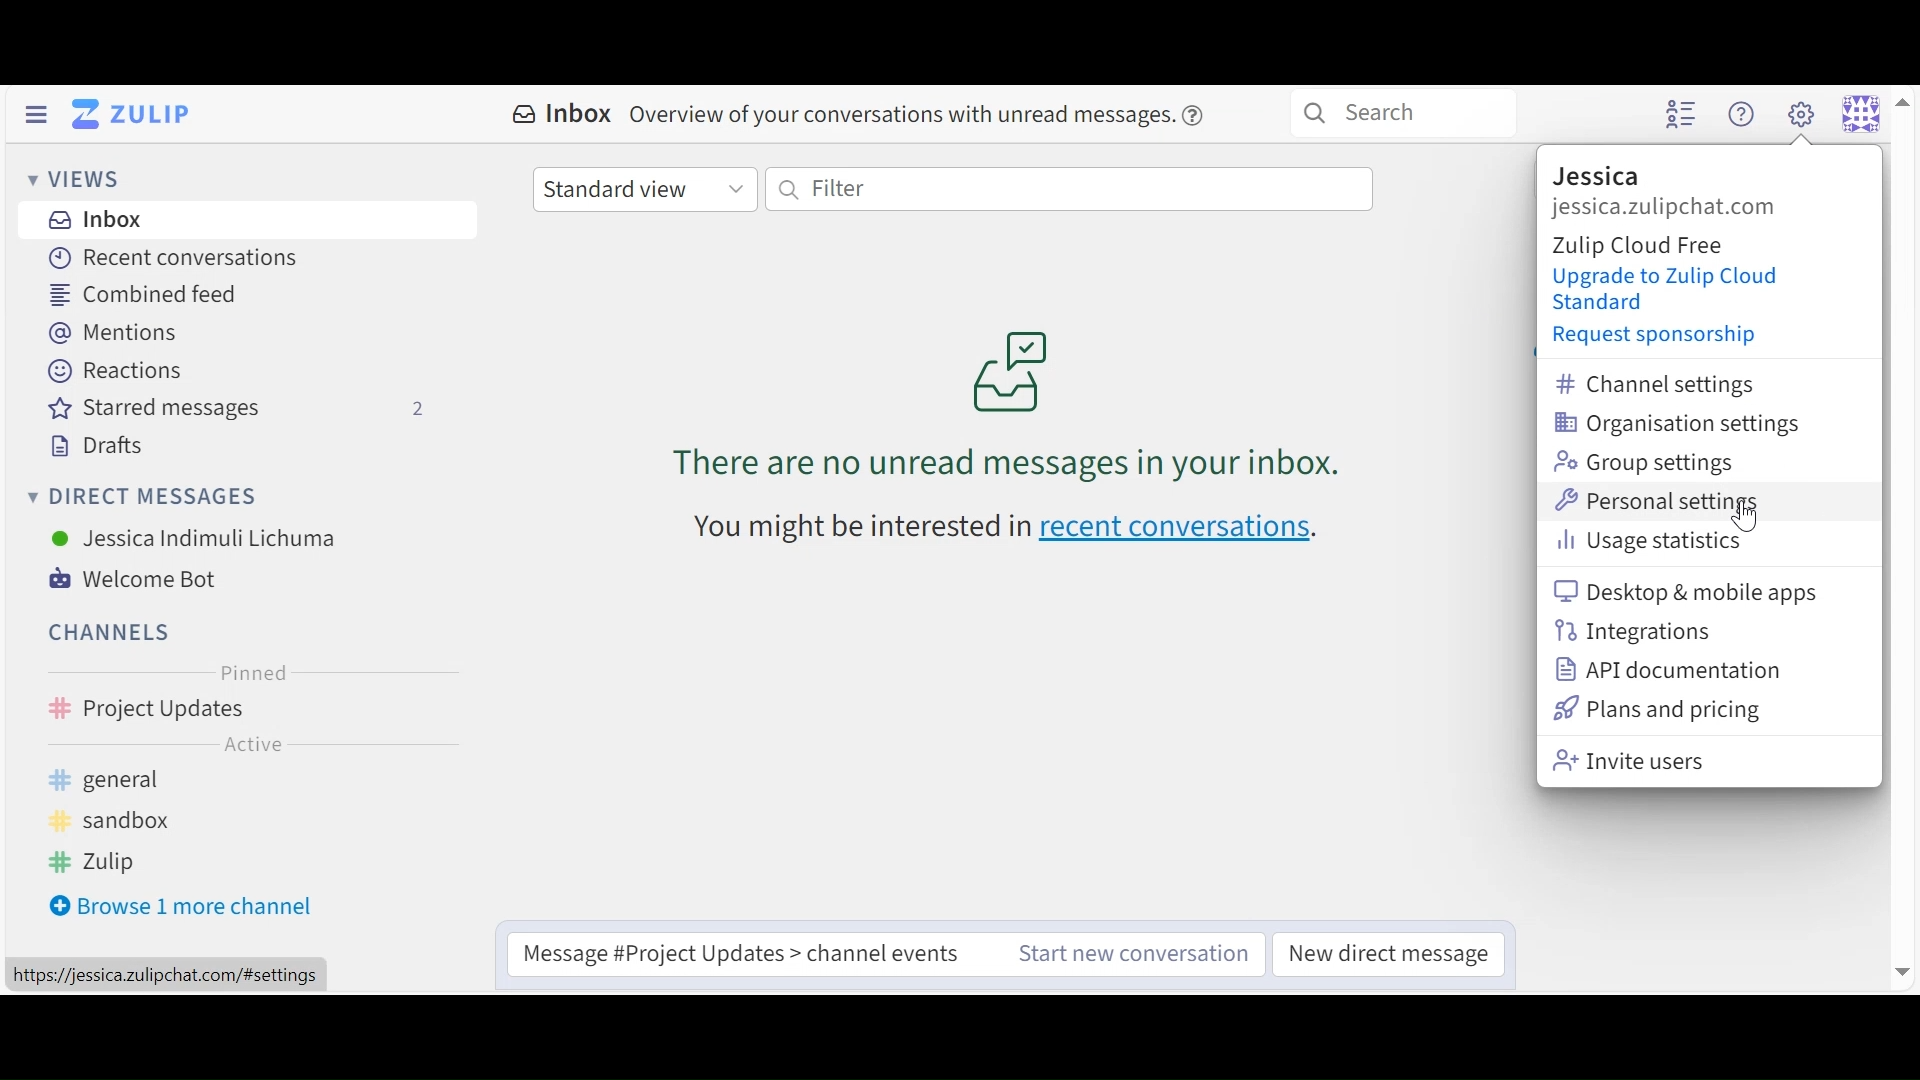  I want to click on Zulip, so click(97, 865).